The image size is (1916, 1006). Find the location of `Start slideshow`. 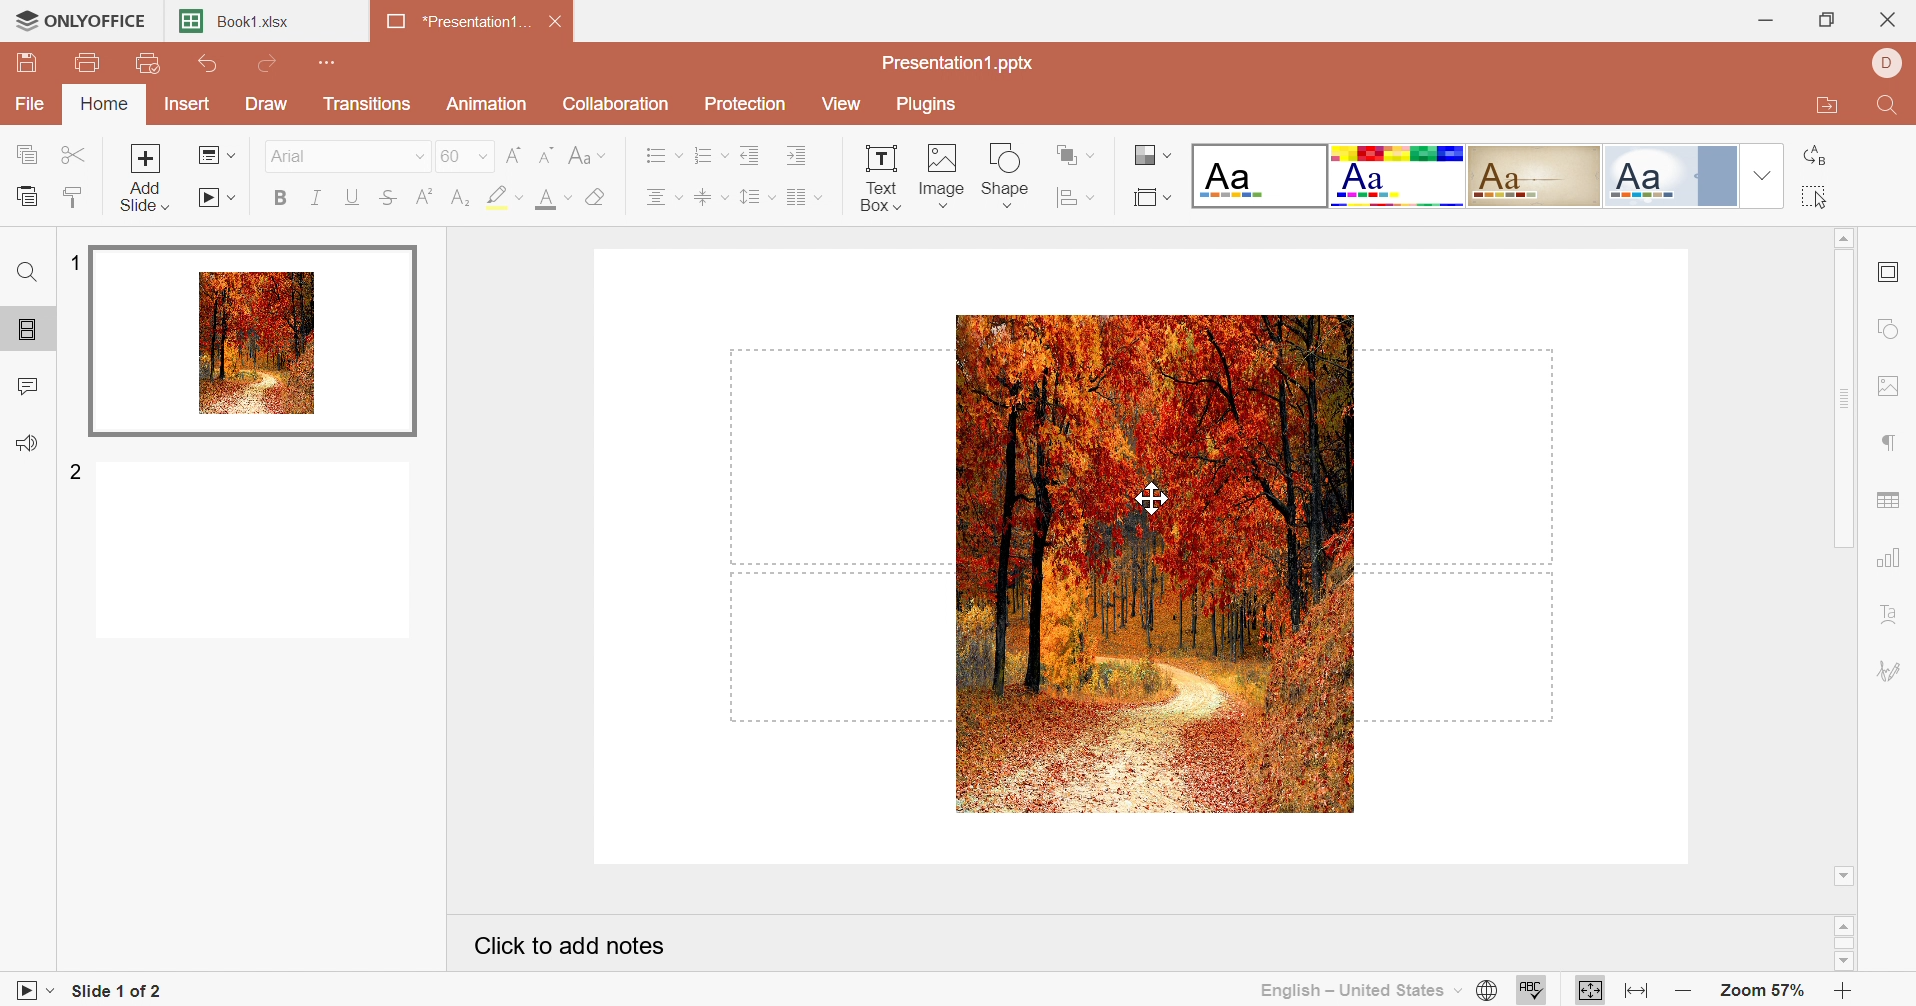

Start slideshow is located at coordinates (29, 988).